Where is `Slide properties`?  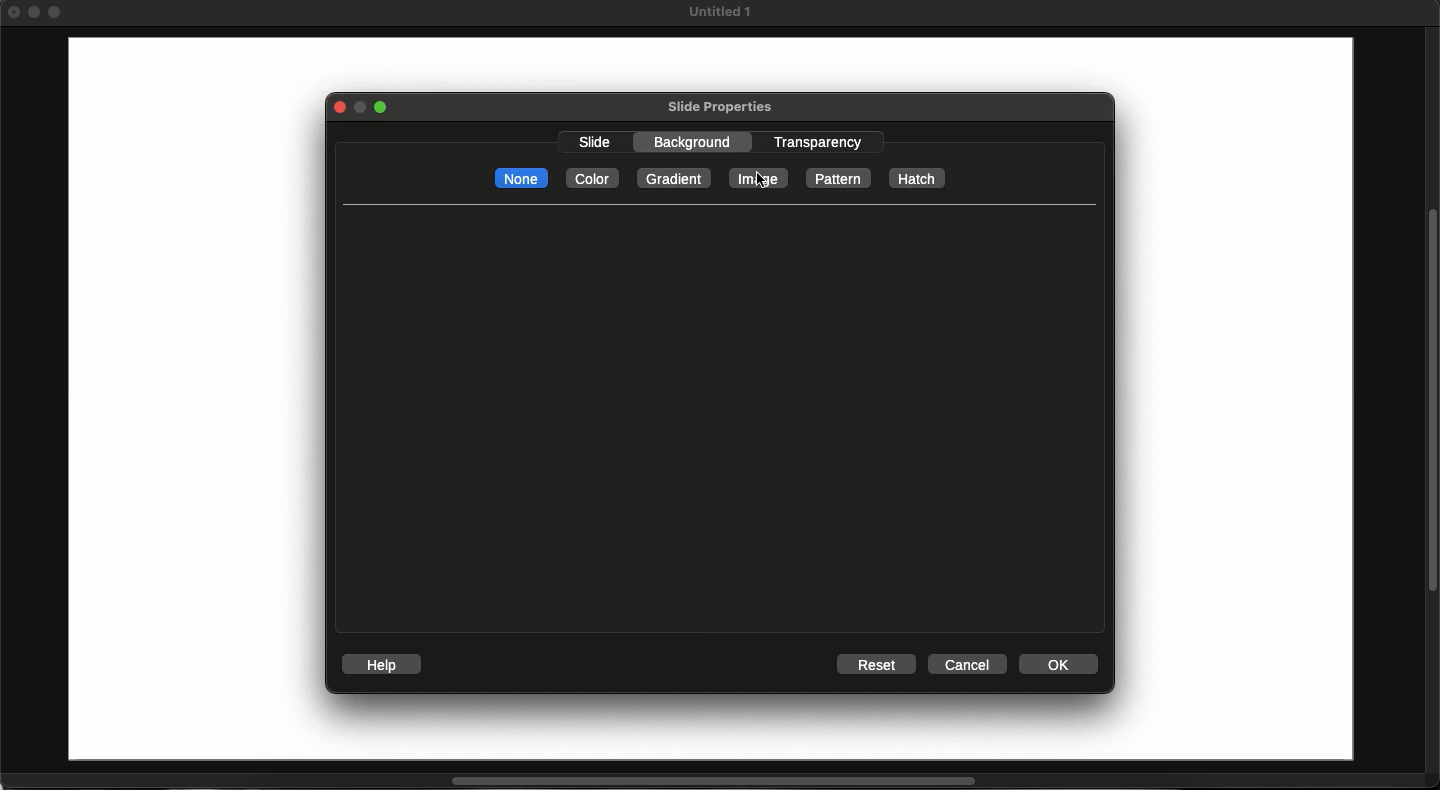 Slide properties is located at coordinates (719, 108).